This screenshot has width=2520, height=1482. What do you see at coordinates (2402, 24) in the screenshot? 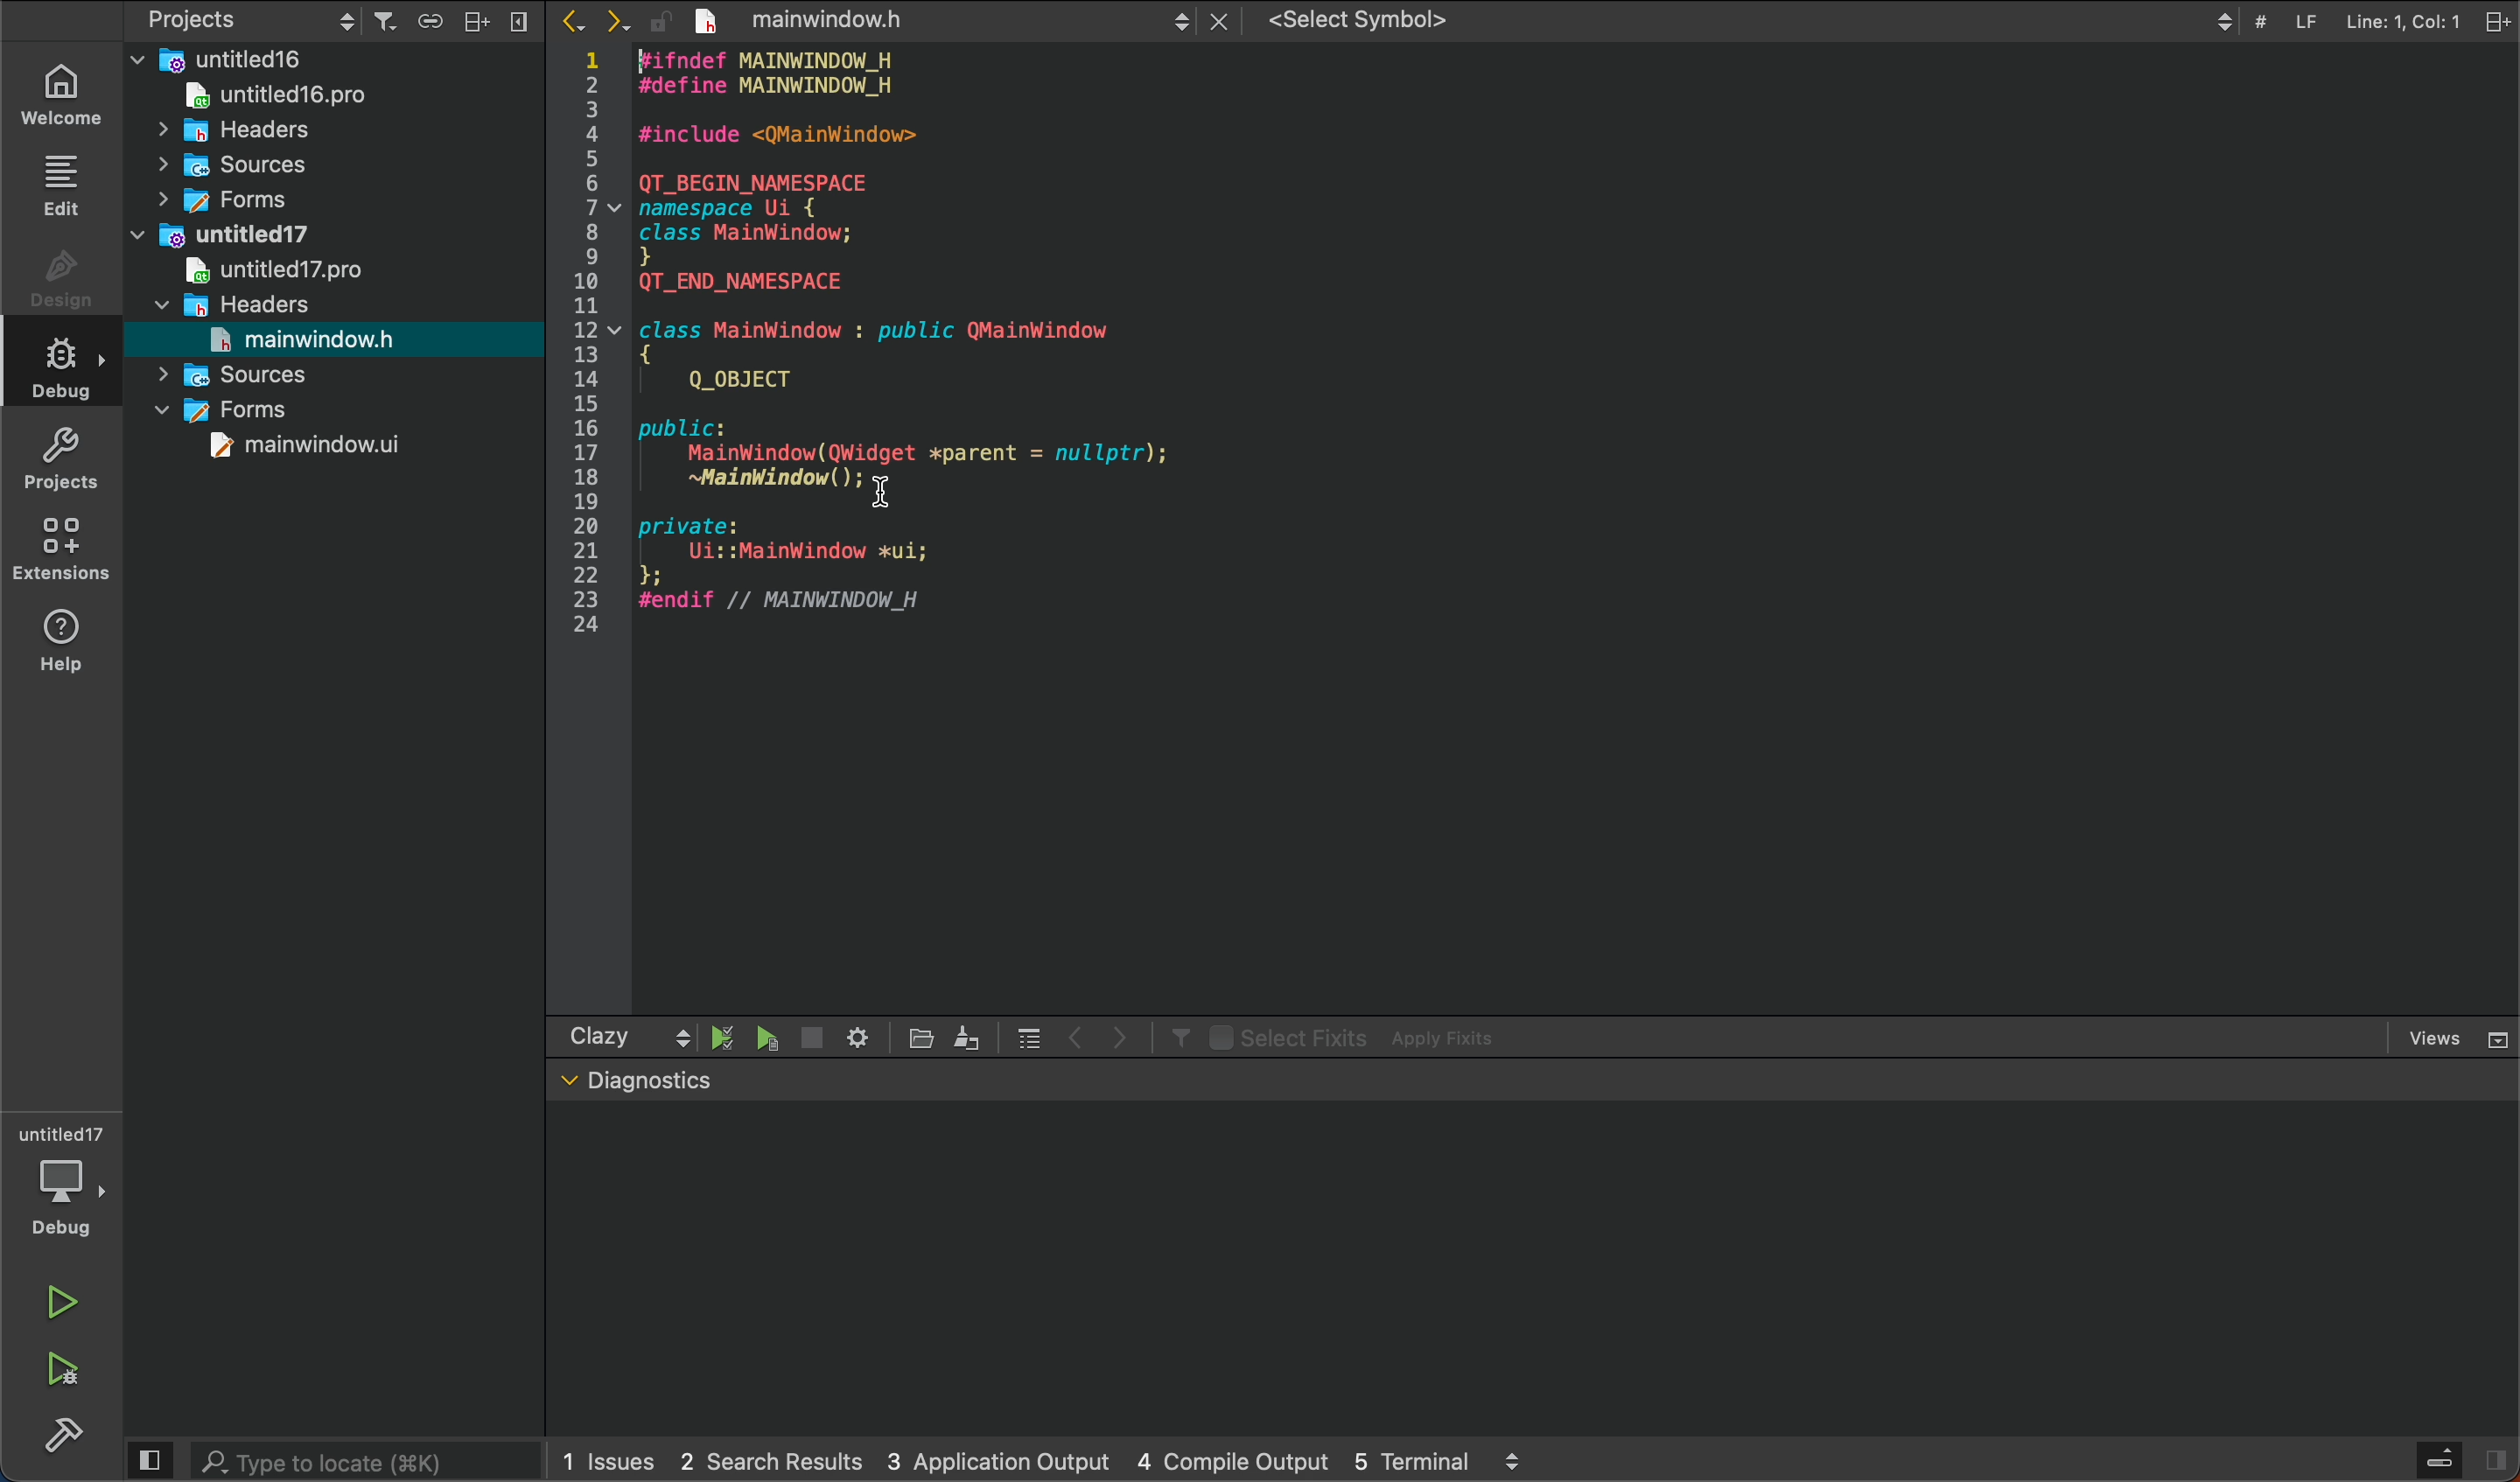
I see `Line: 1, Col: 1` at bounding box center [2402, 24].